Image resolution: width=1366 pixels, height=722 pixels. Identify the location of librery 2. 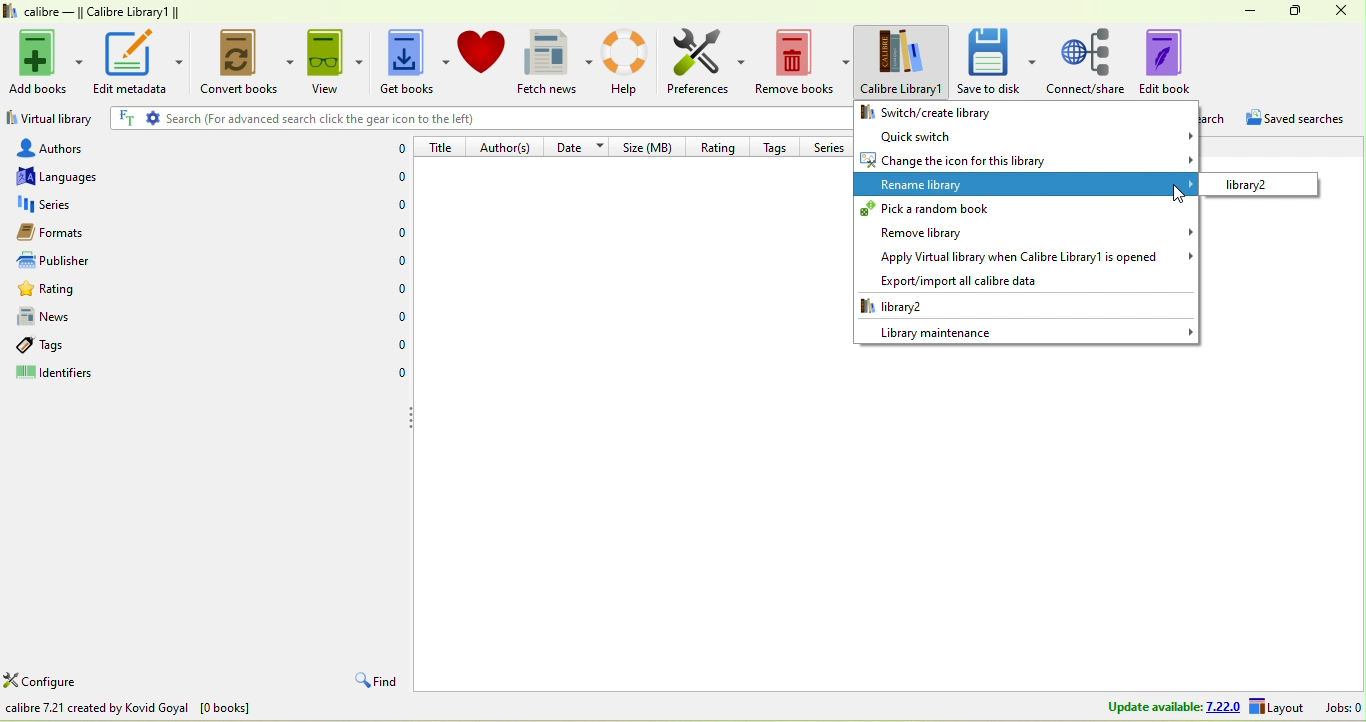
(937, 306).